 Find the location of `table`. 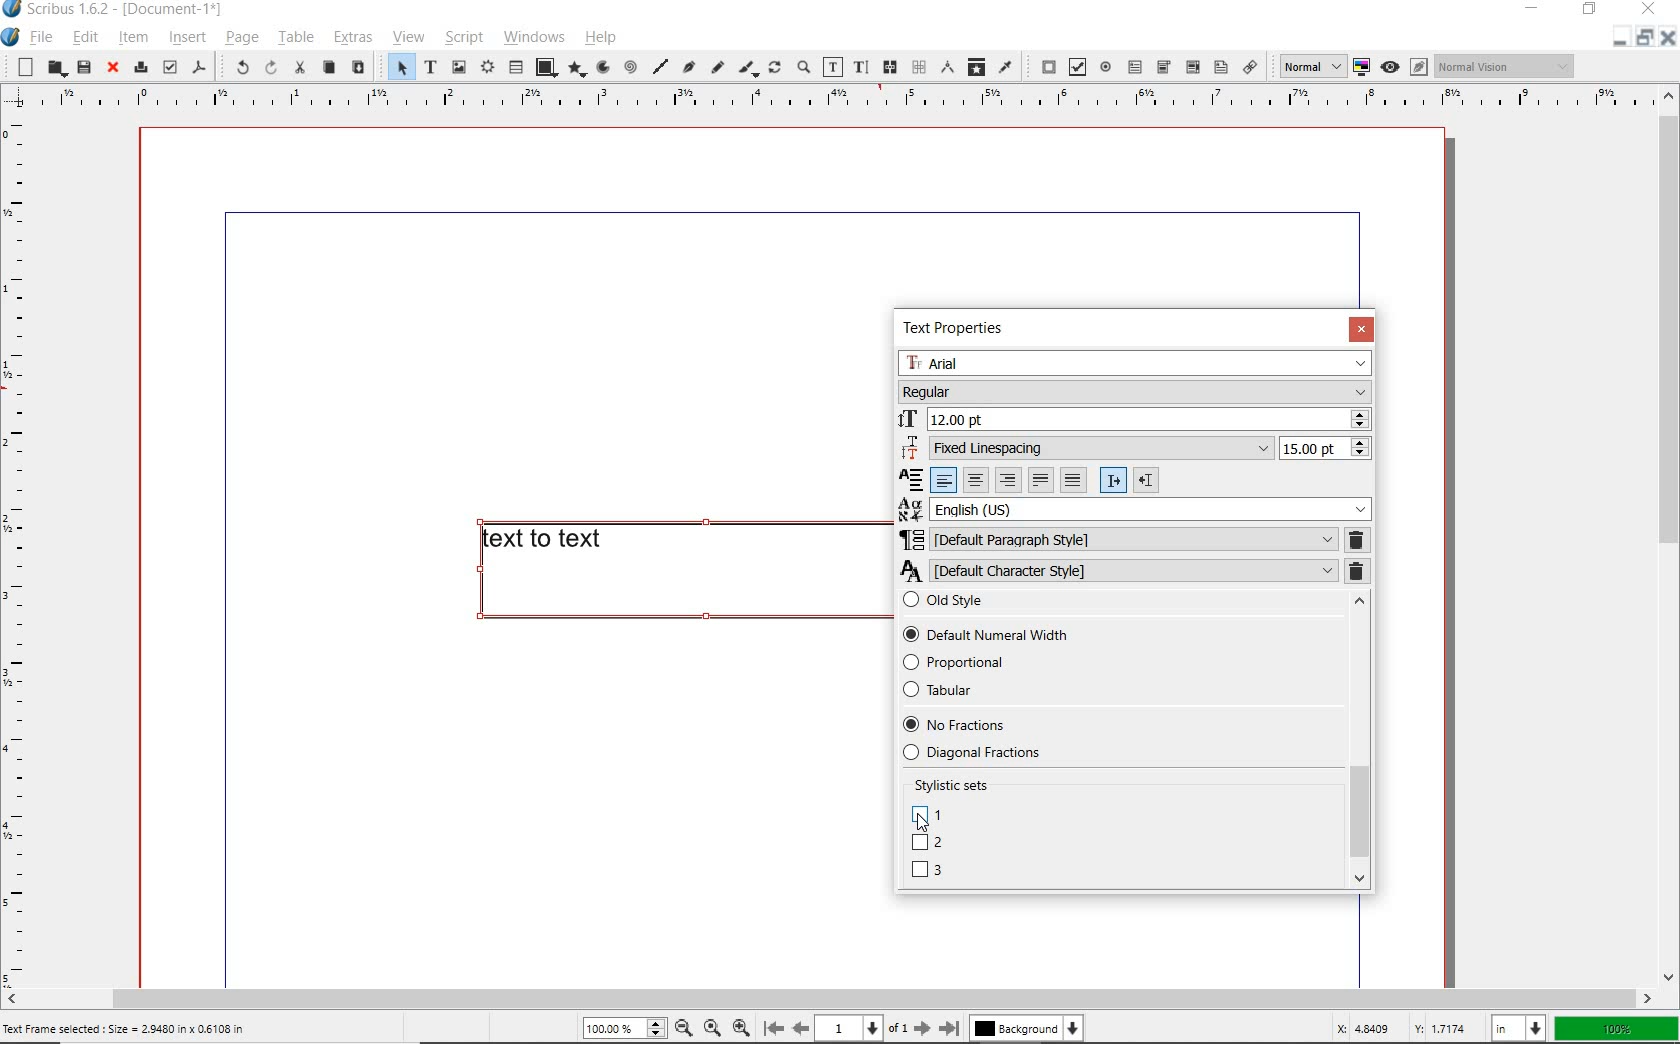

table is located at coordinates (295, 39).